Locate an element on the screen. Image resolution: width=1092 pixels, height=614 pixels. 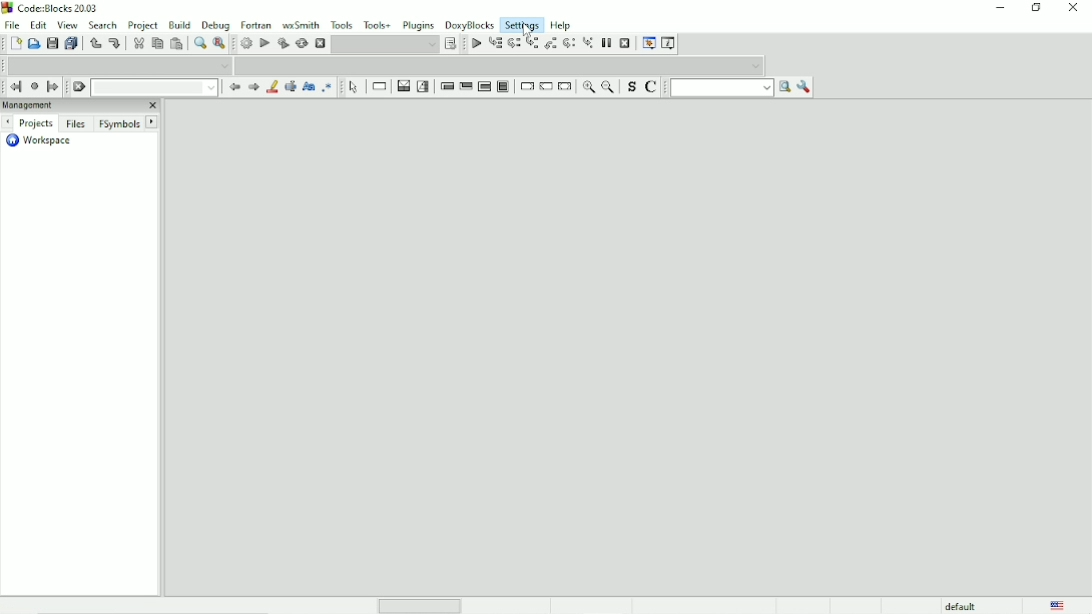
Drop down is located at coordinates (433, 44).